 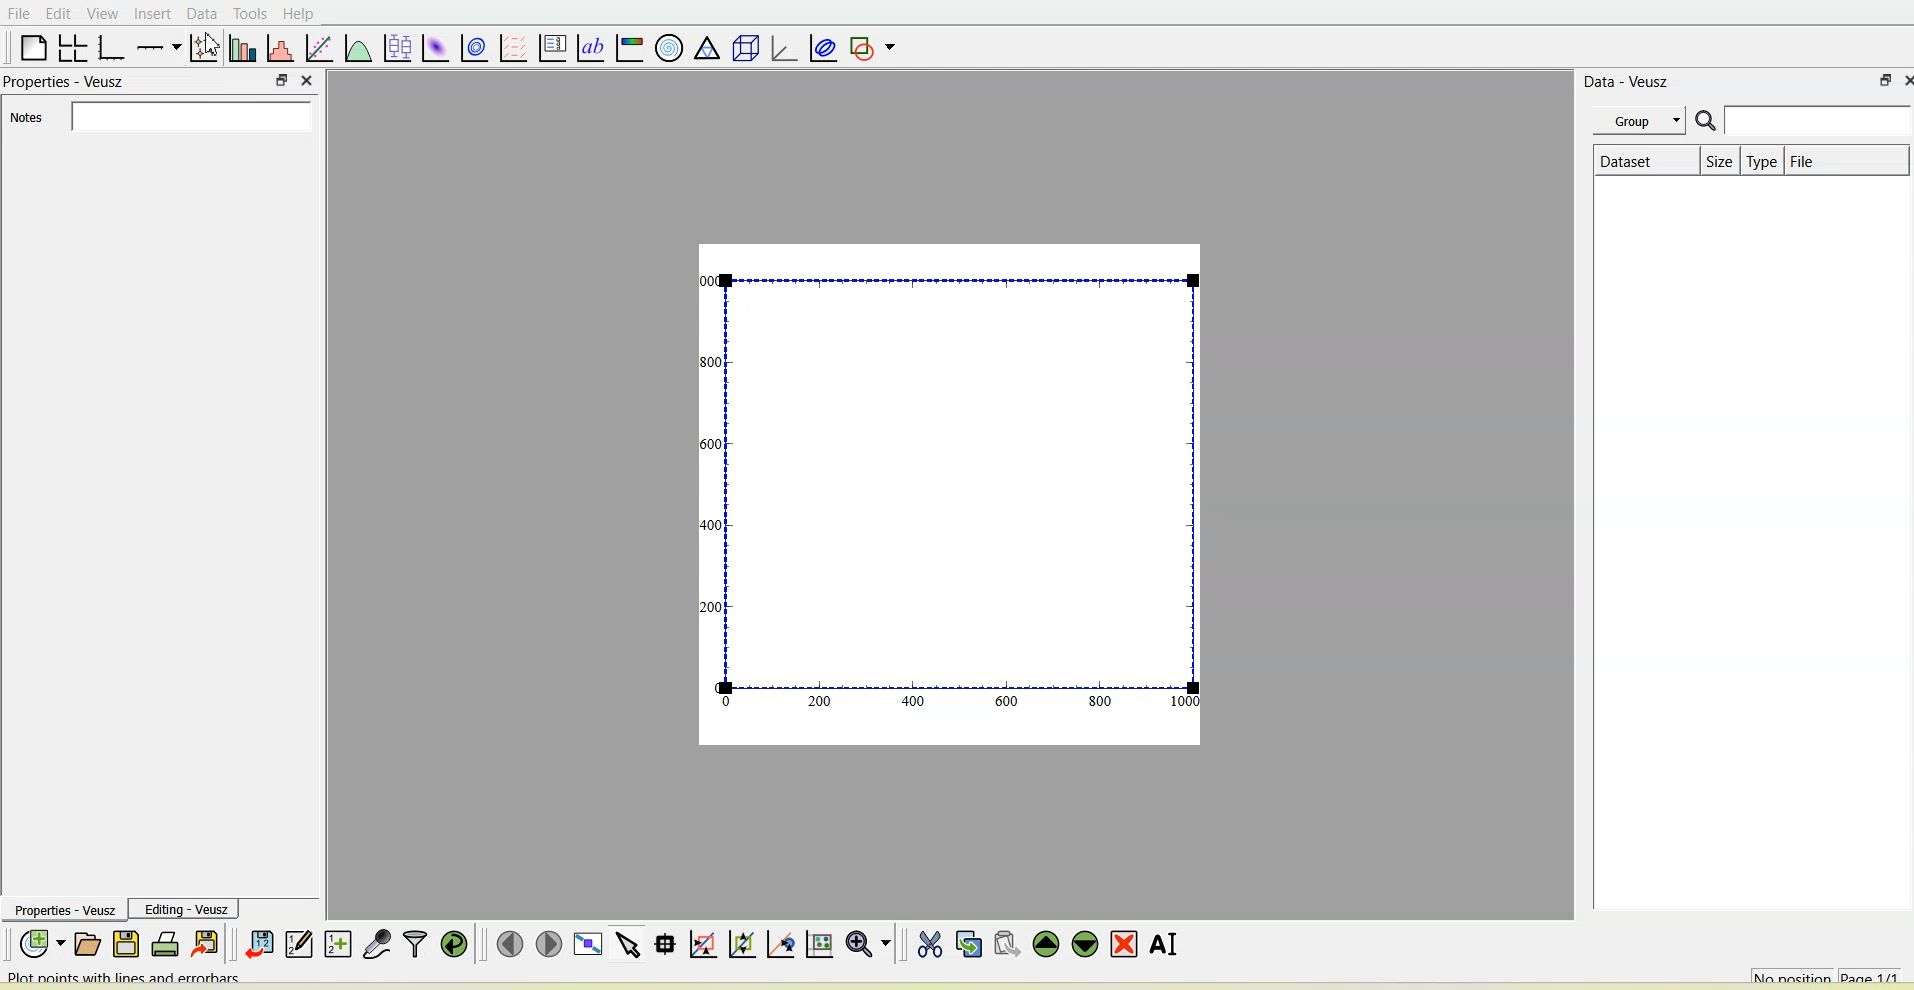 I want to click on Group, so click(x=1642, y=119).